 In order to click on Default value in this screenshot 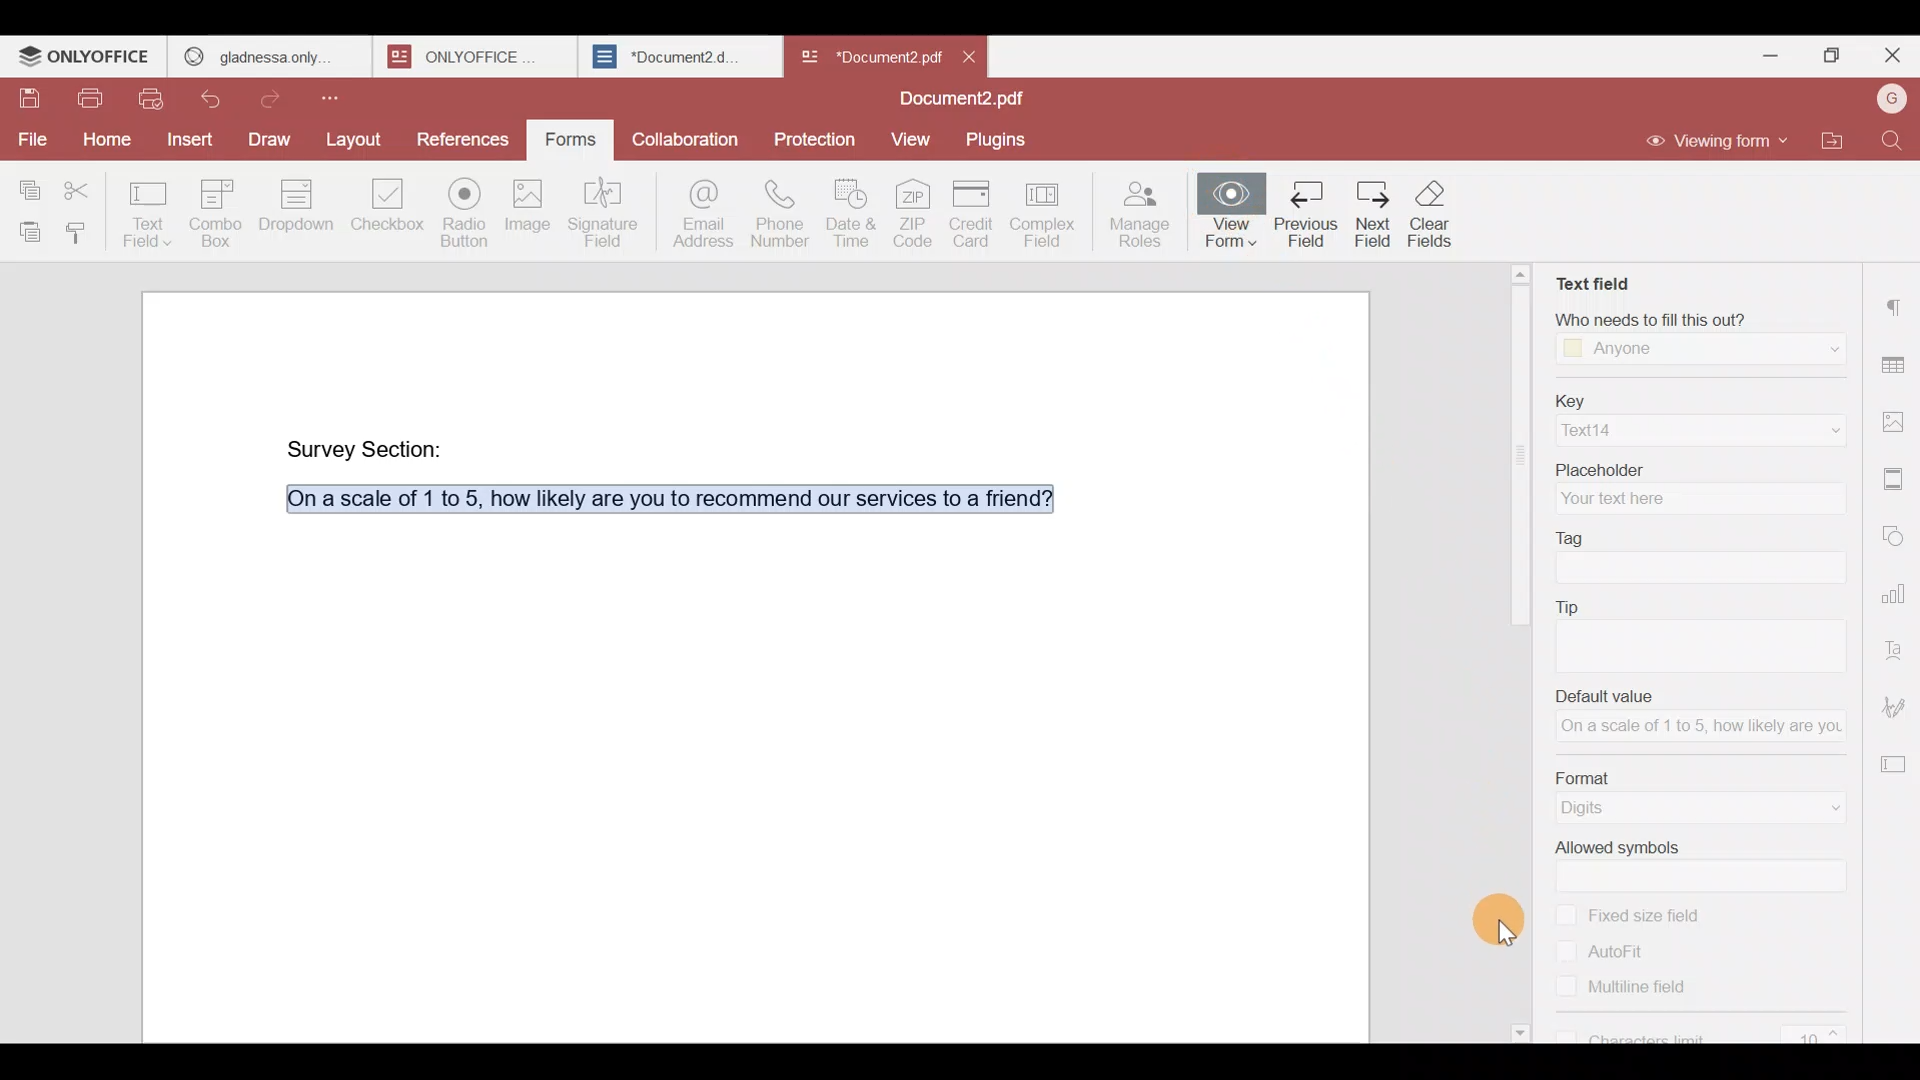, I will do `click(1704, 695)`.